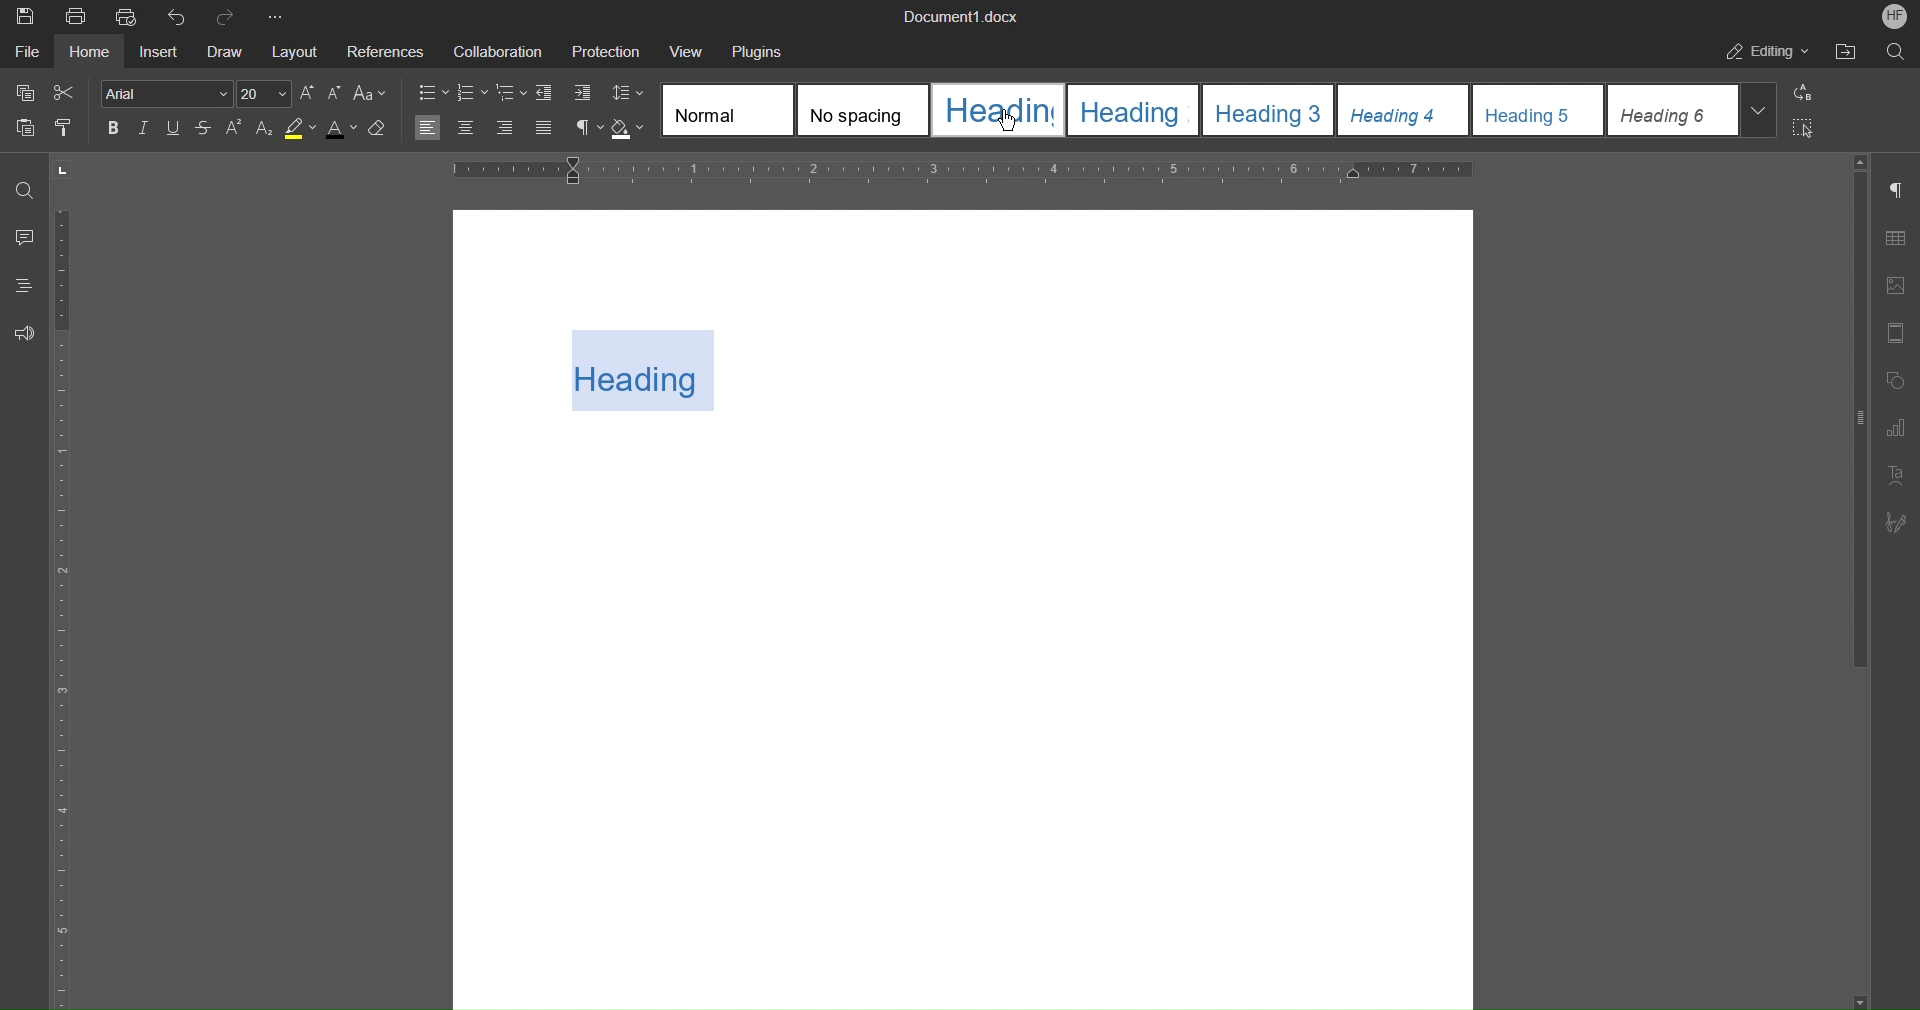  I want to click on Non-Printing Characters, so click(1900, 194).